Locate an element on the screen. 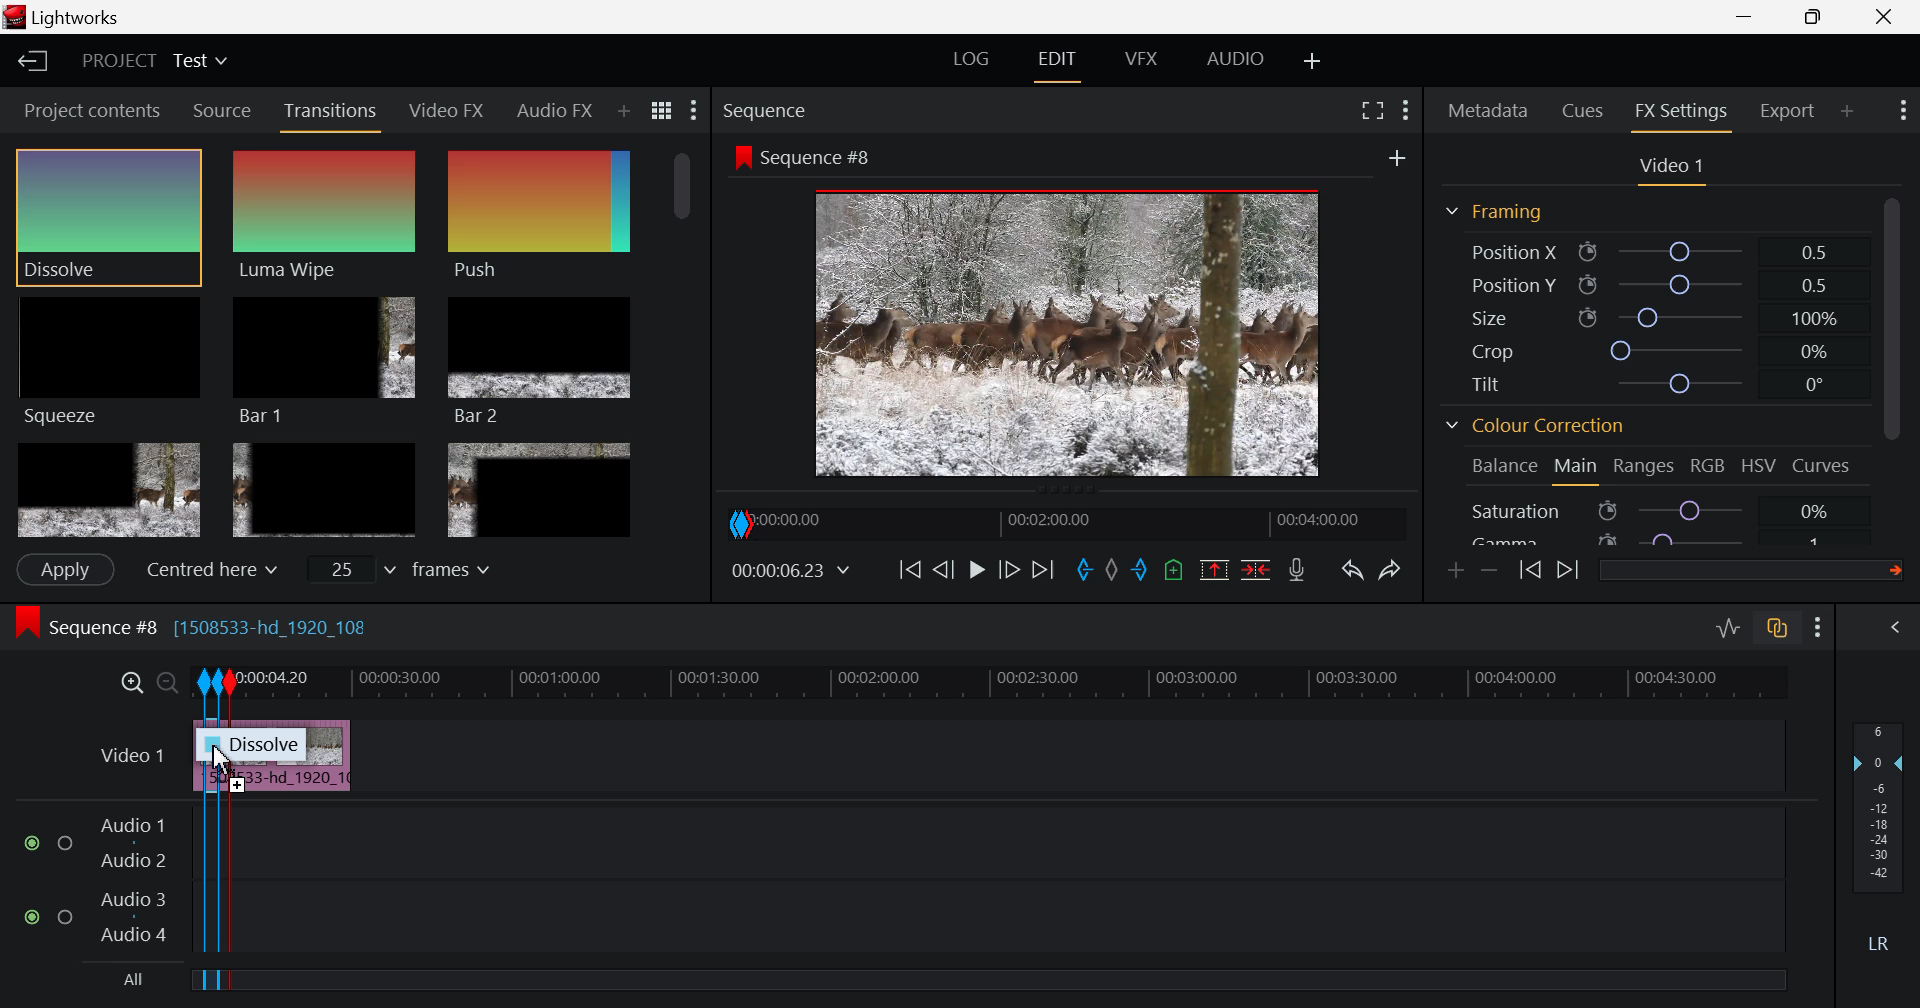 The image size is (1920, 1008). Add Panel is located at coordinates (622, 113).